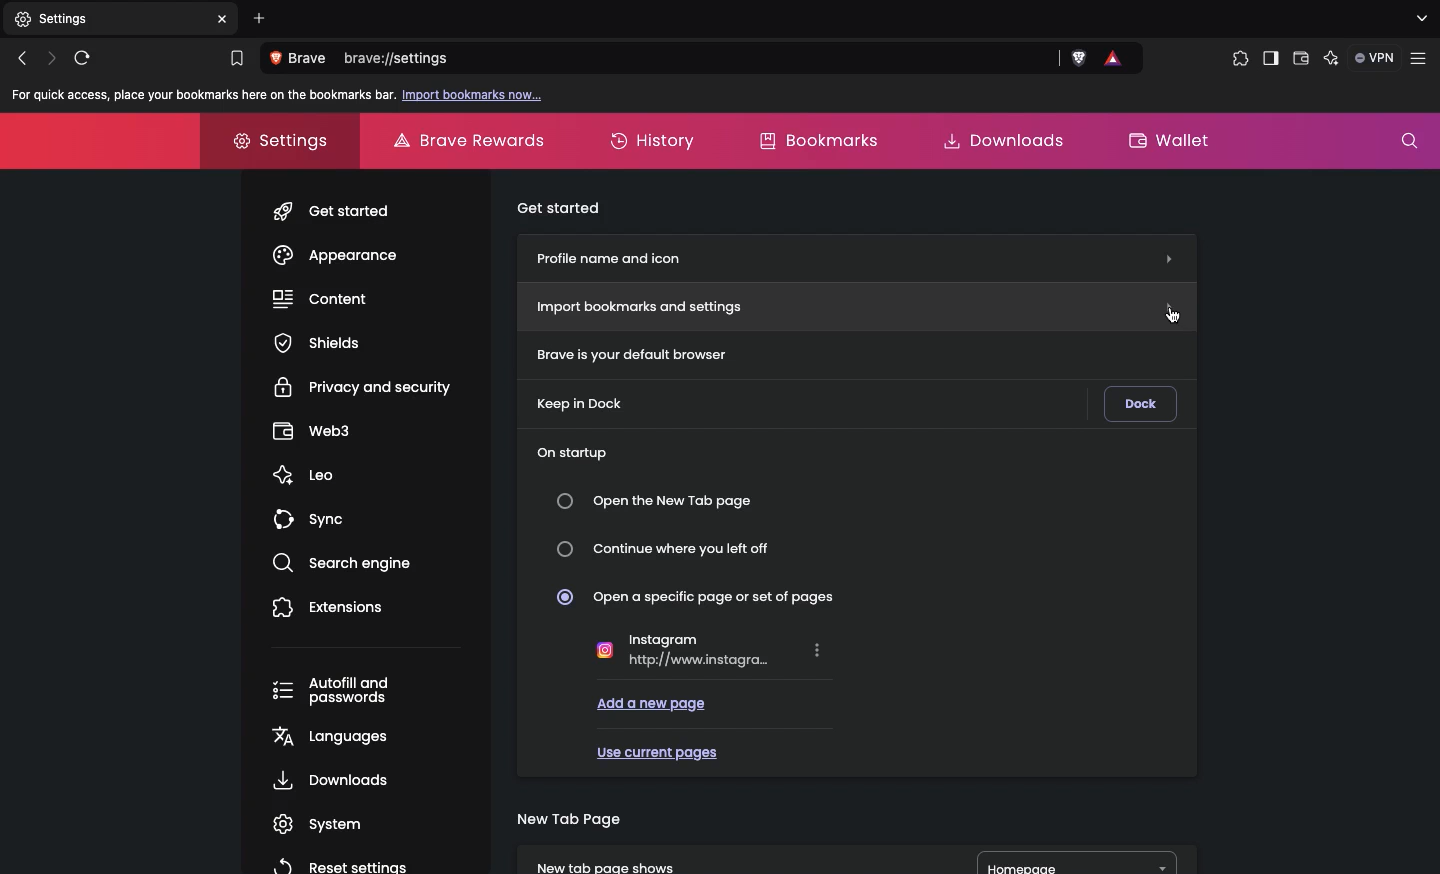 This screenshot has height=874, width=1440. I want to click on Click to go forward, hold to see history, so click(52, 57).